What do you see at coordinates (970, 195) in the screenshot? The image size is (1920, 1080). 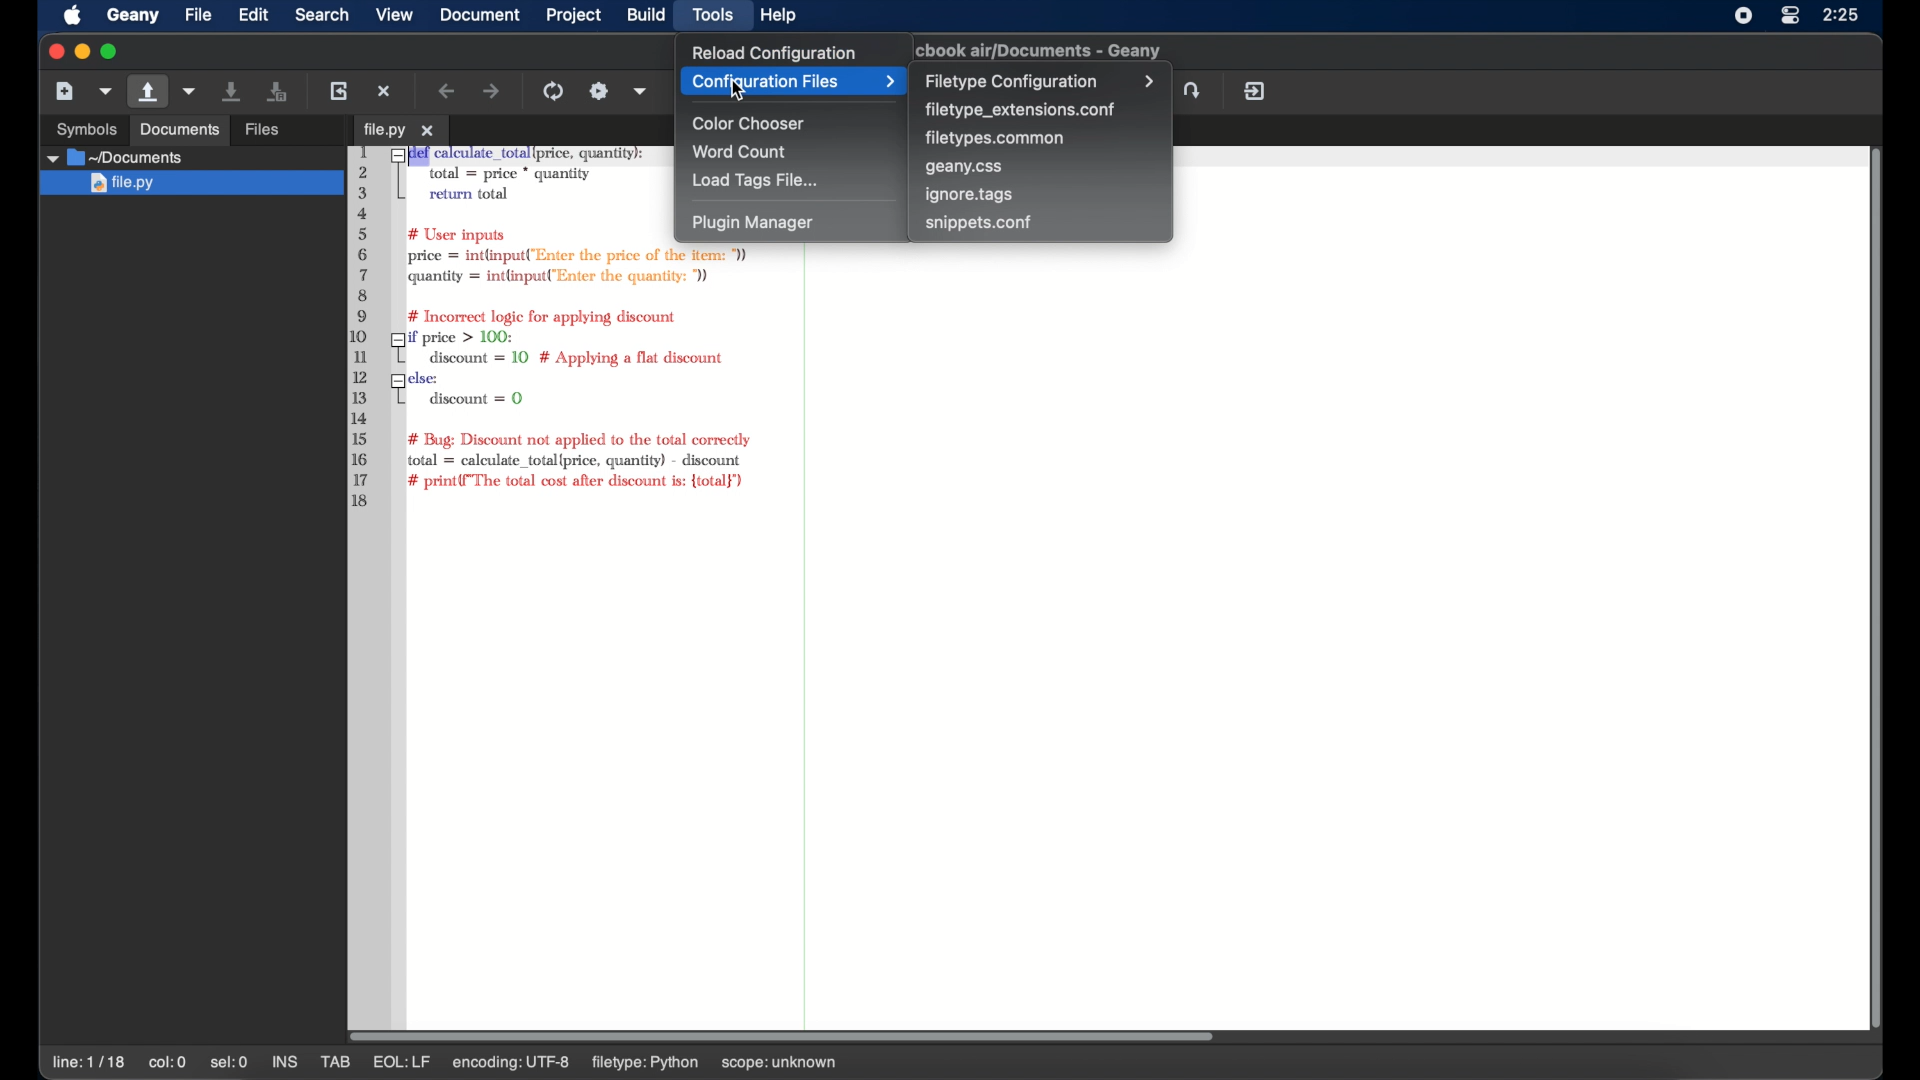 I see `ignore.tags` at bounding box center [970, 195].